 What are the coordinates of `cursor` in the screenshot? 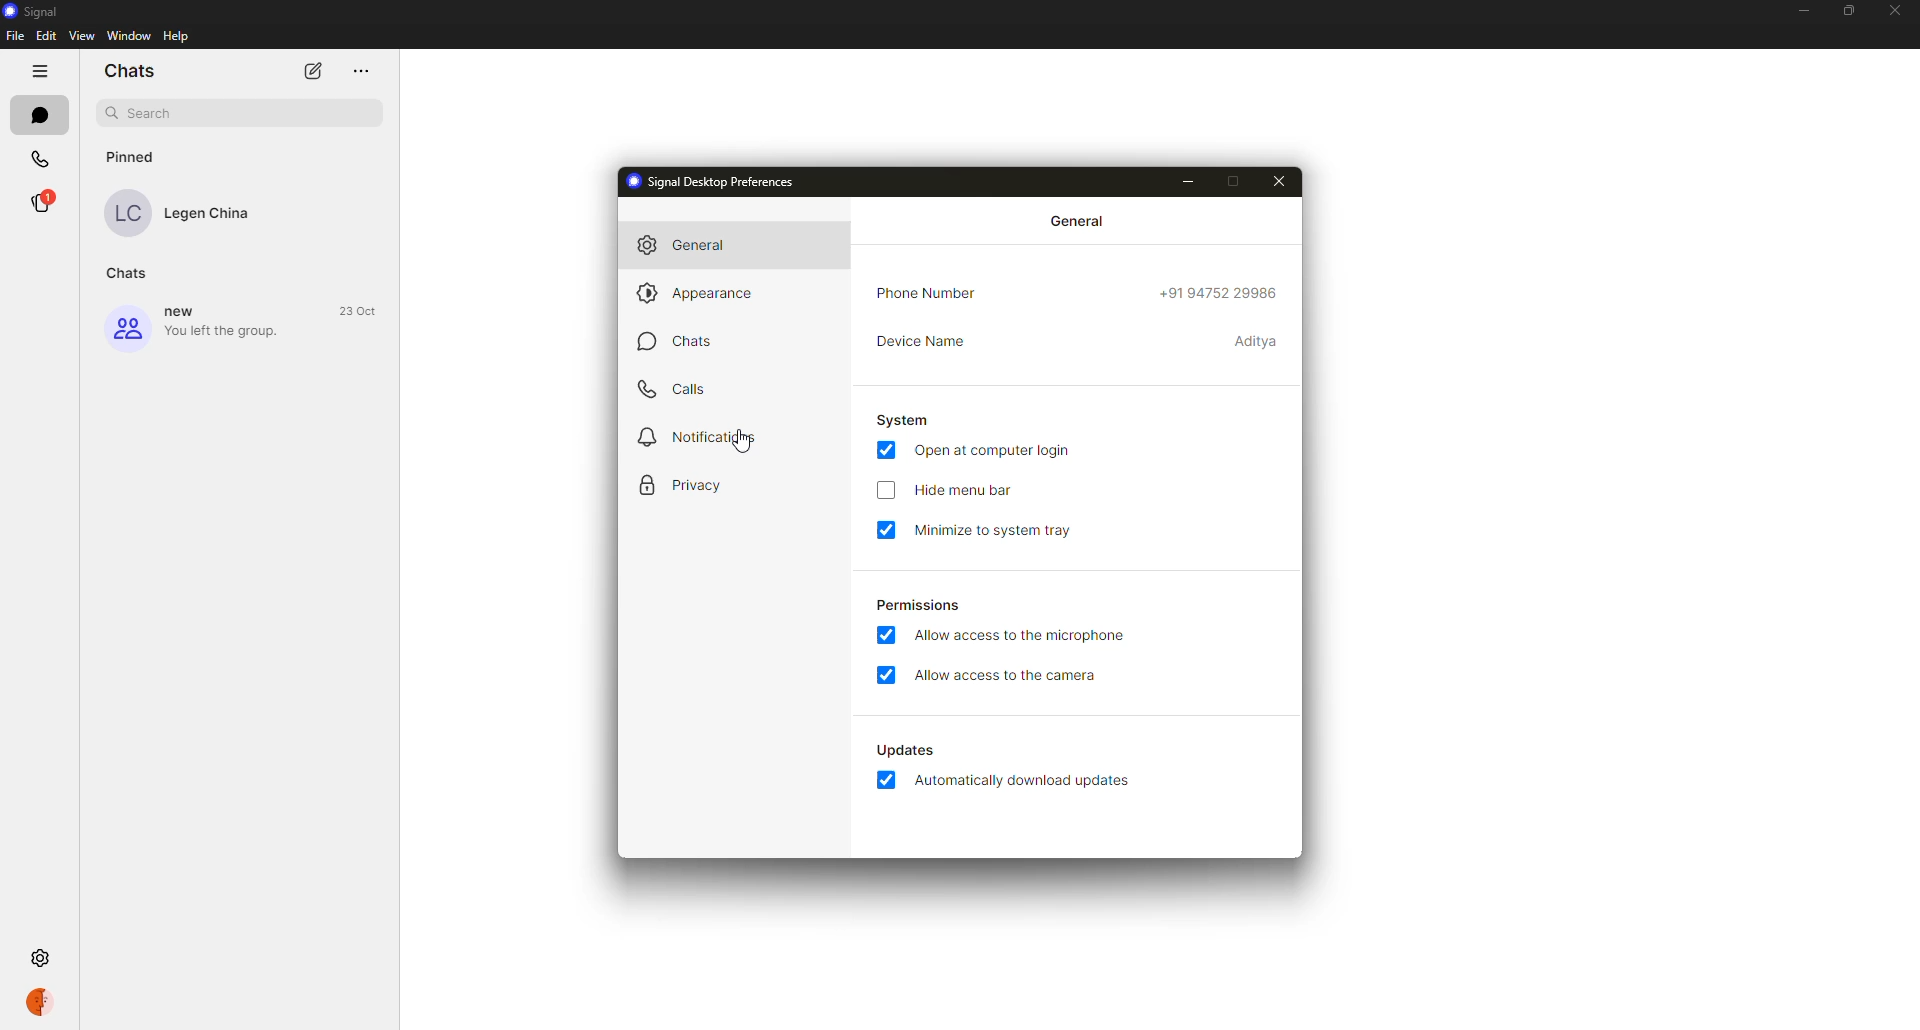 It's located at (742, 439).